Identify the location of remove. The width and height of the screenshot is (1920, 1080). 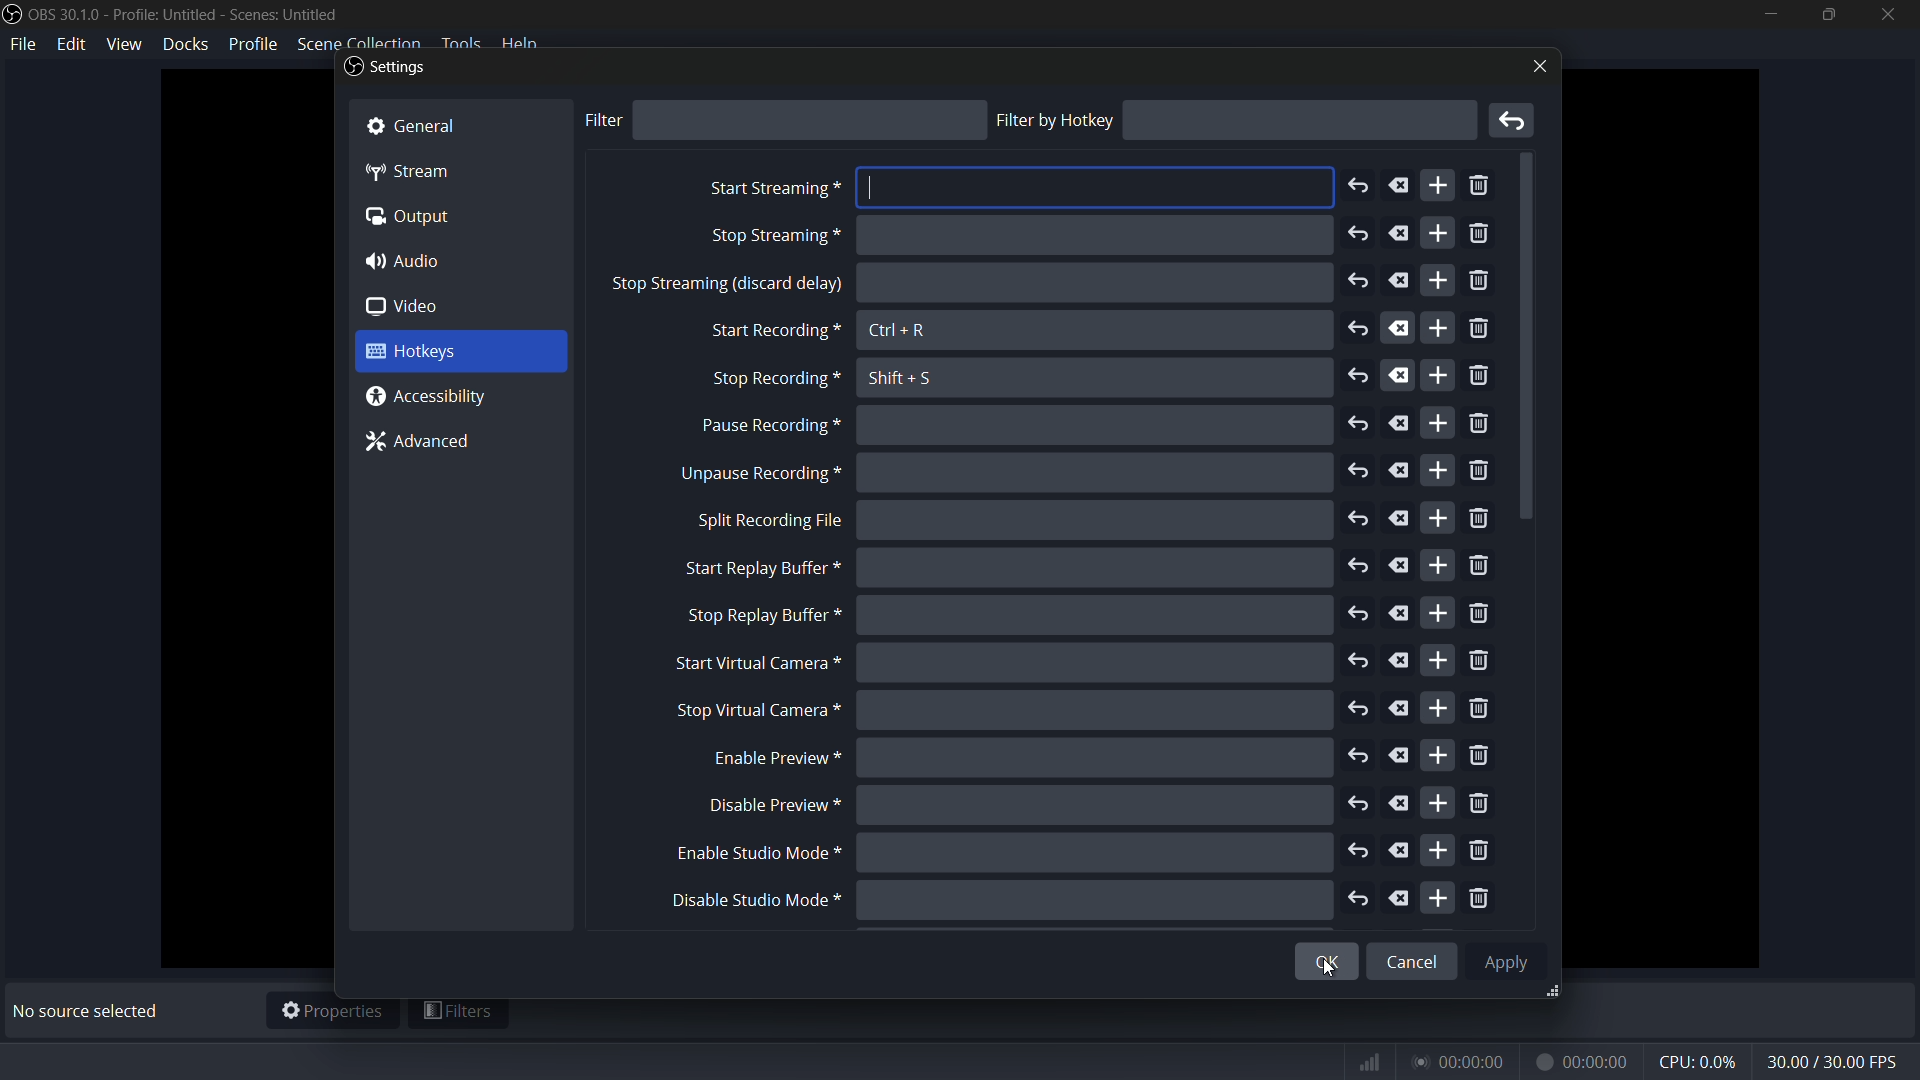
(1481, 236).